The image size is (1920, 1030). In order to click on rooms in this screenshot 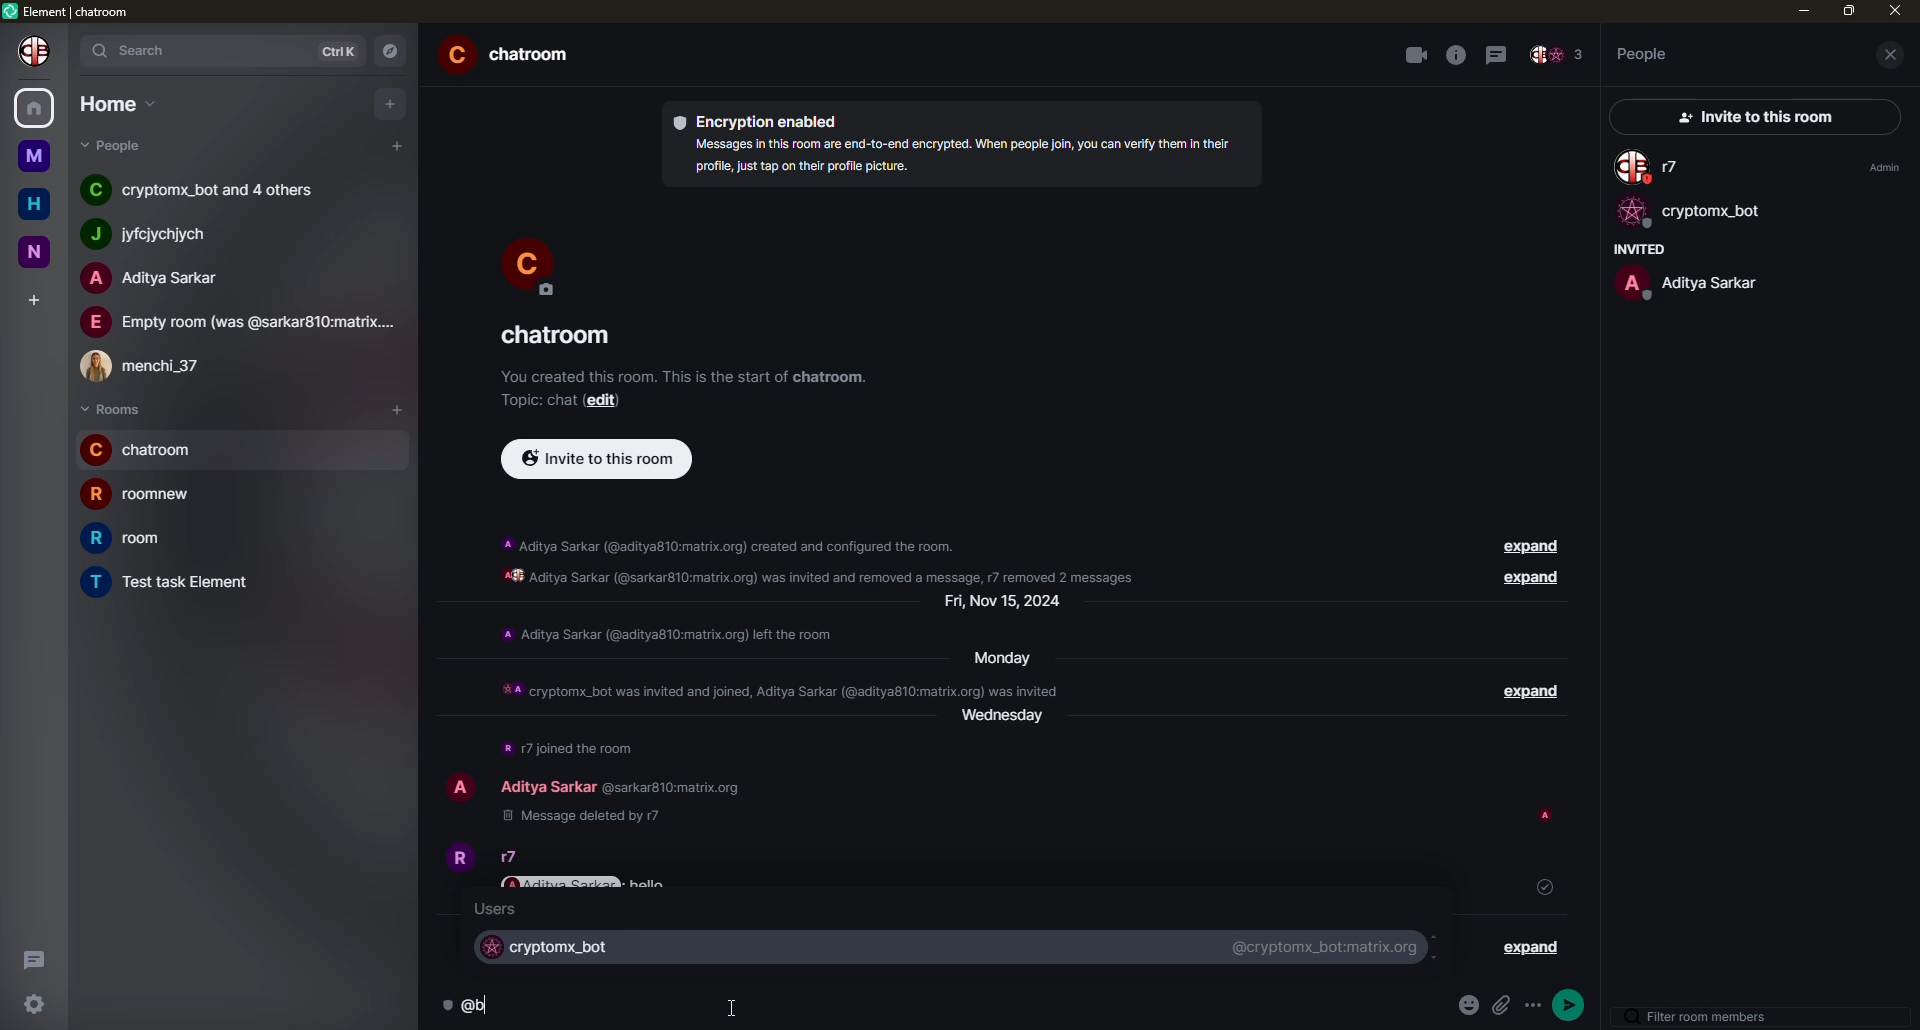, I will do `click(112, 410)`.